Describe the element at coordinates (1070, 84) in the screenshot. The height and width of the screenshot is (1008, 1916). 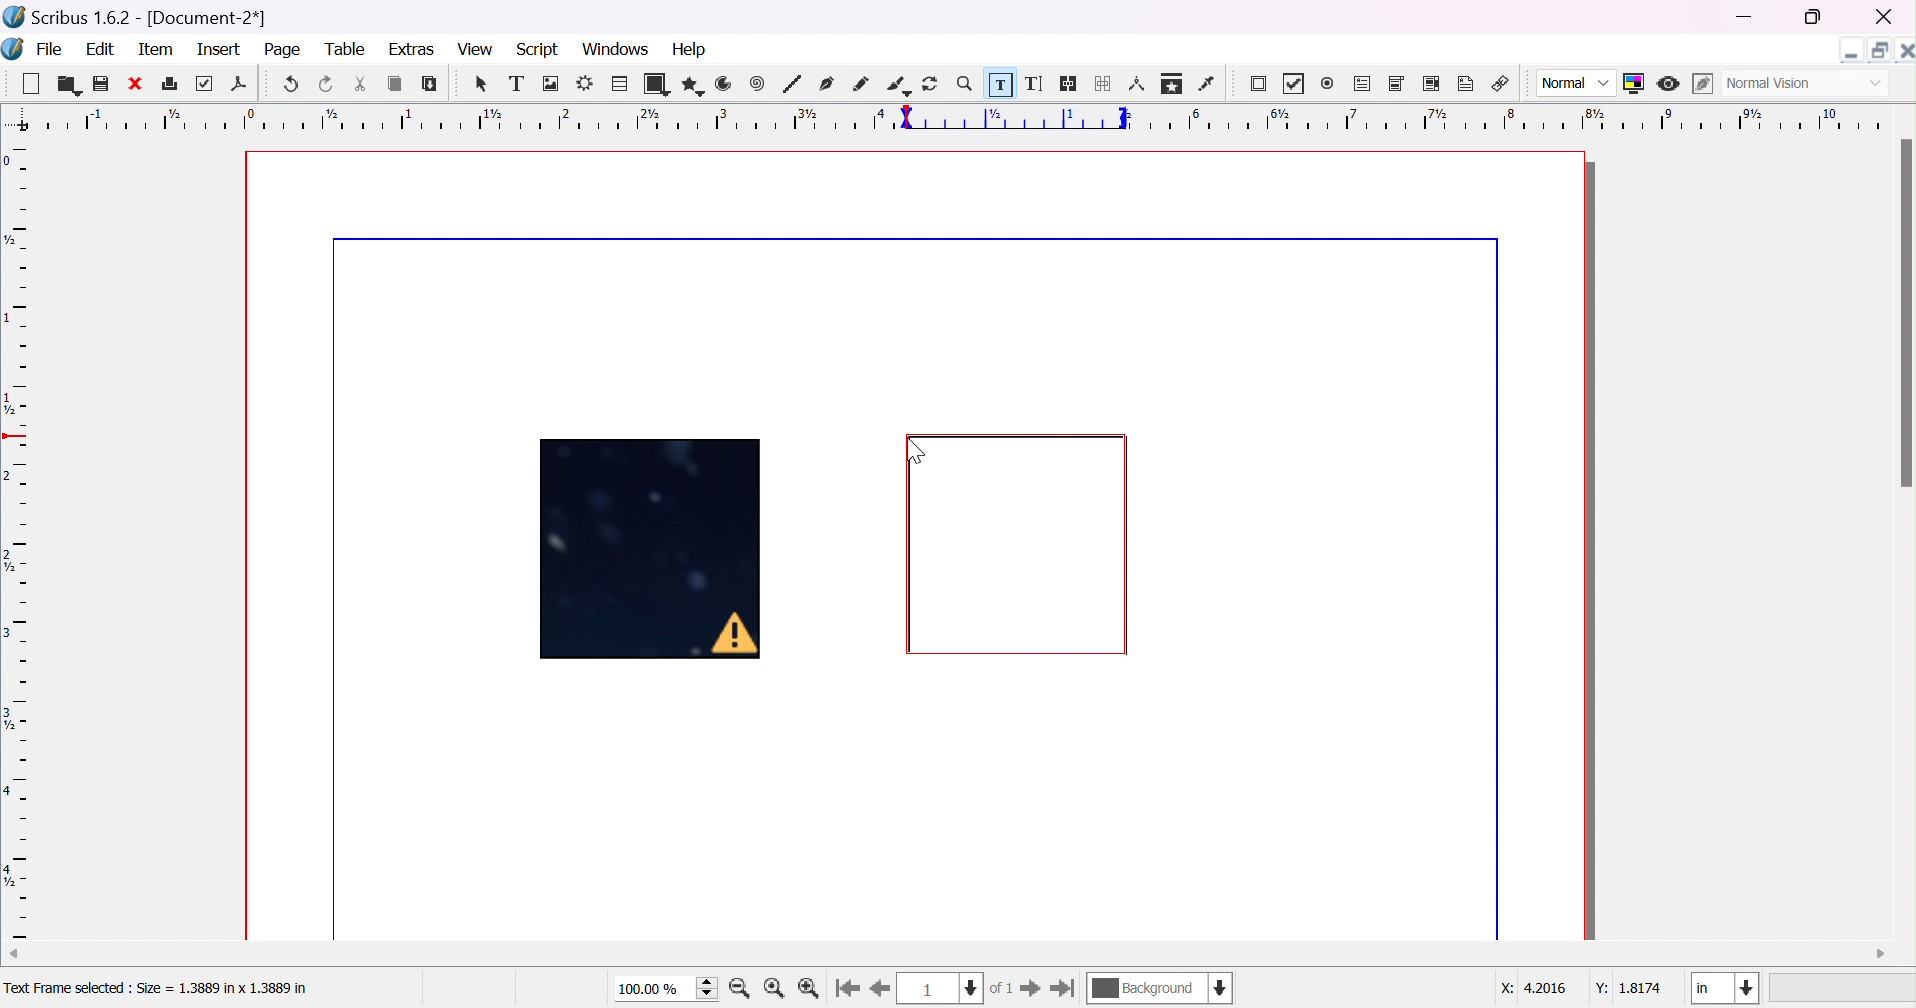
I see `link text frames` at that location.